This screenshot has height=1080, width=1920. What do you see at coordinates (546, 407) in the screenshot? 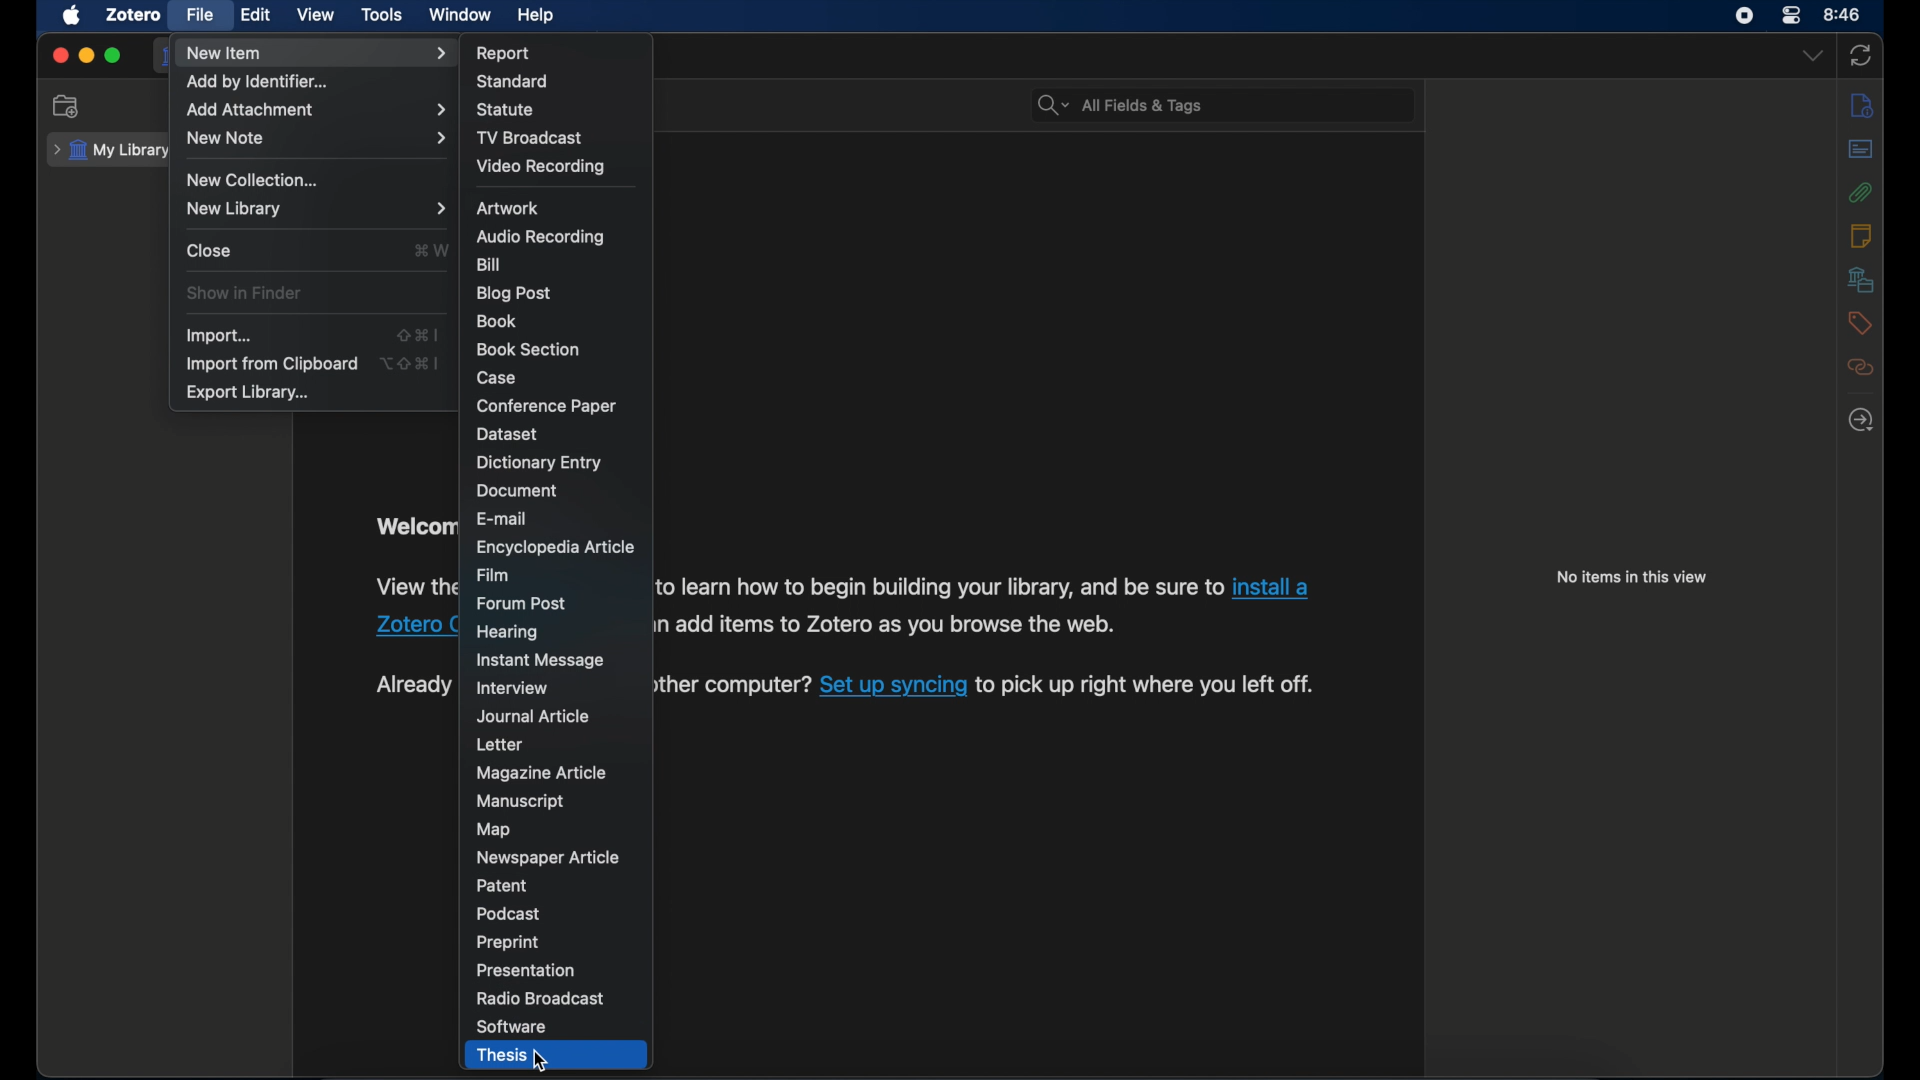
I see `conference paper` at bounding box center [546, 407].